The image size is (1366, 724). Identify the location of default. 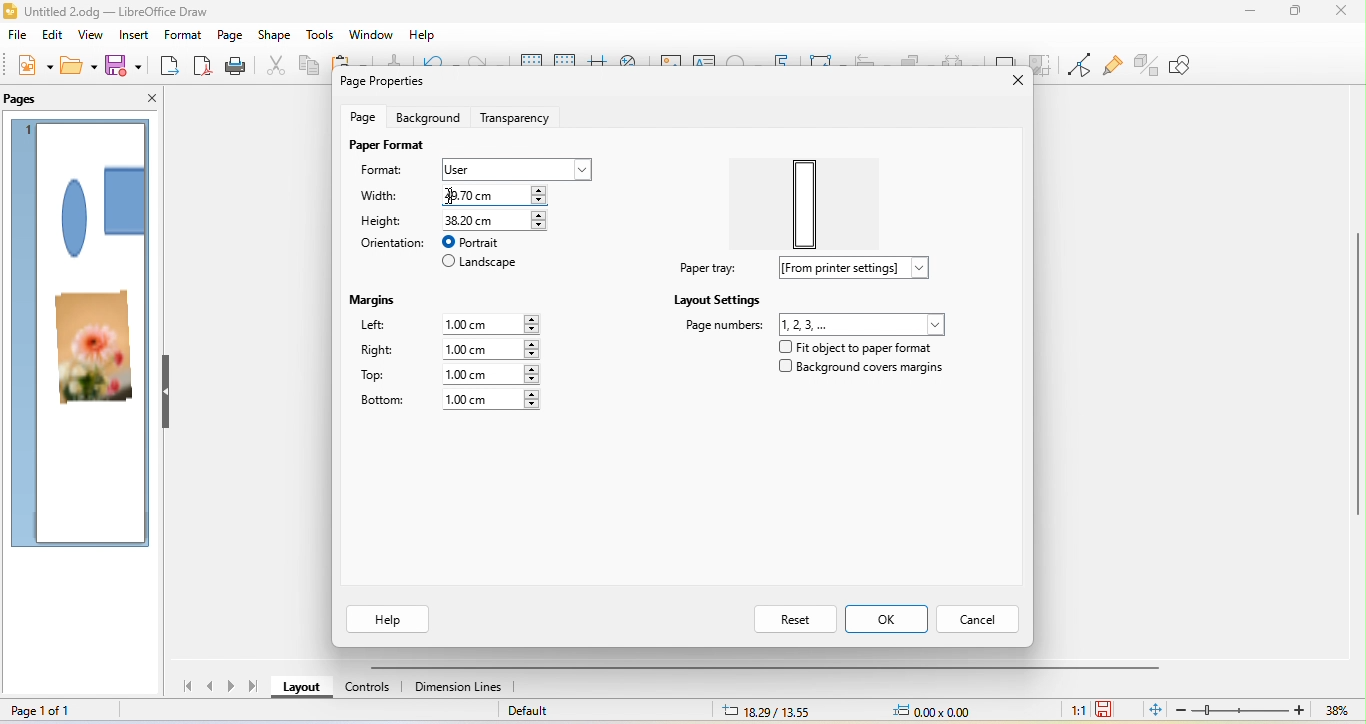
(582, 711).